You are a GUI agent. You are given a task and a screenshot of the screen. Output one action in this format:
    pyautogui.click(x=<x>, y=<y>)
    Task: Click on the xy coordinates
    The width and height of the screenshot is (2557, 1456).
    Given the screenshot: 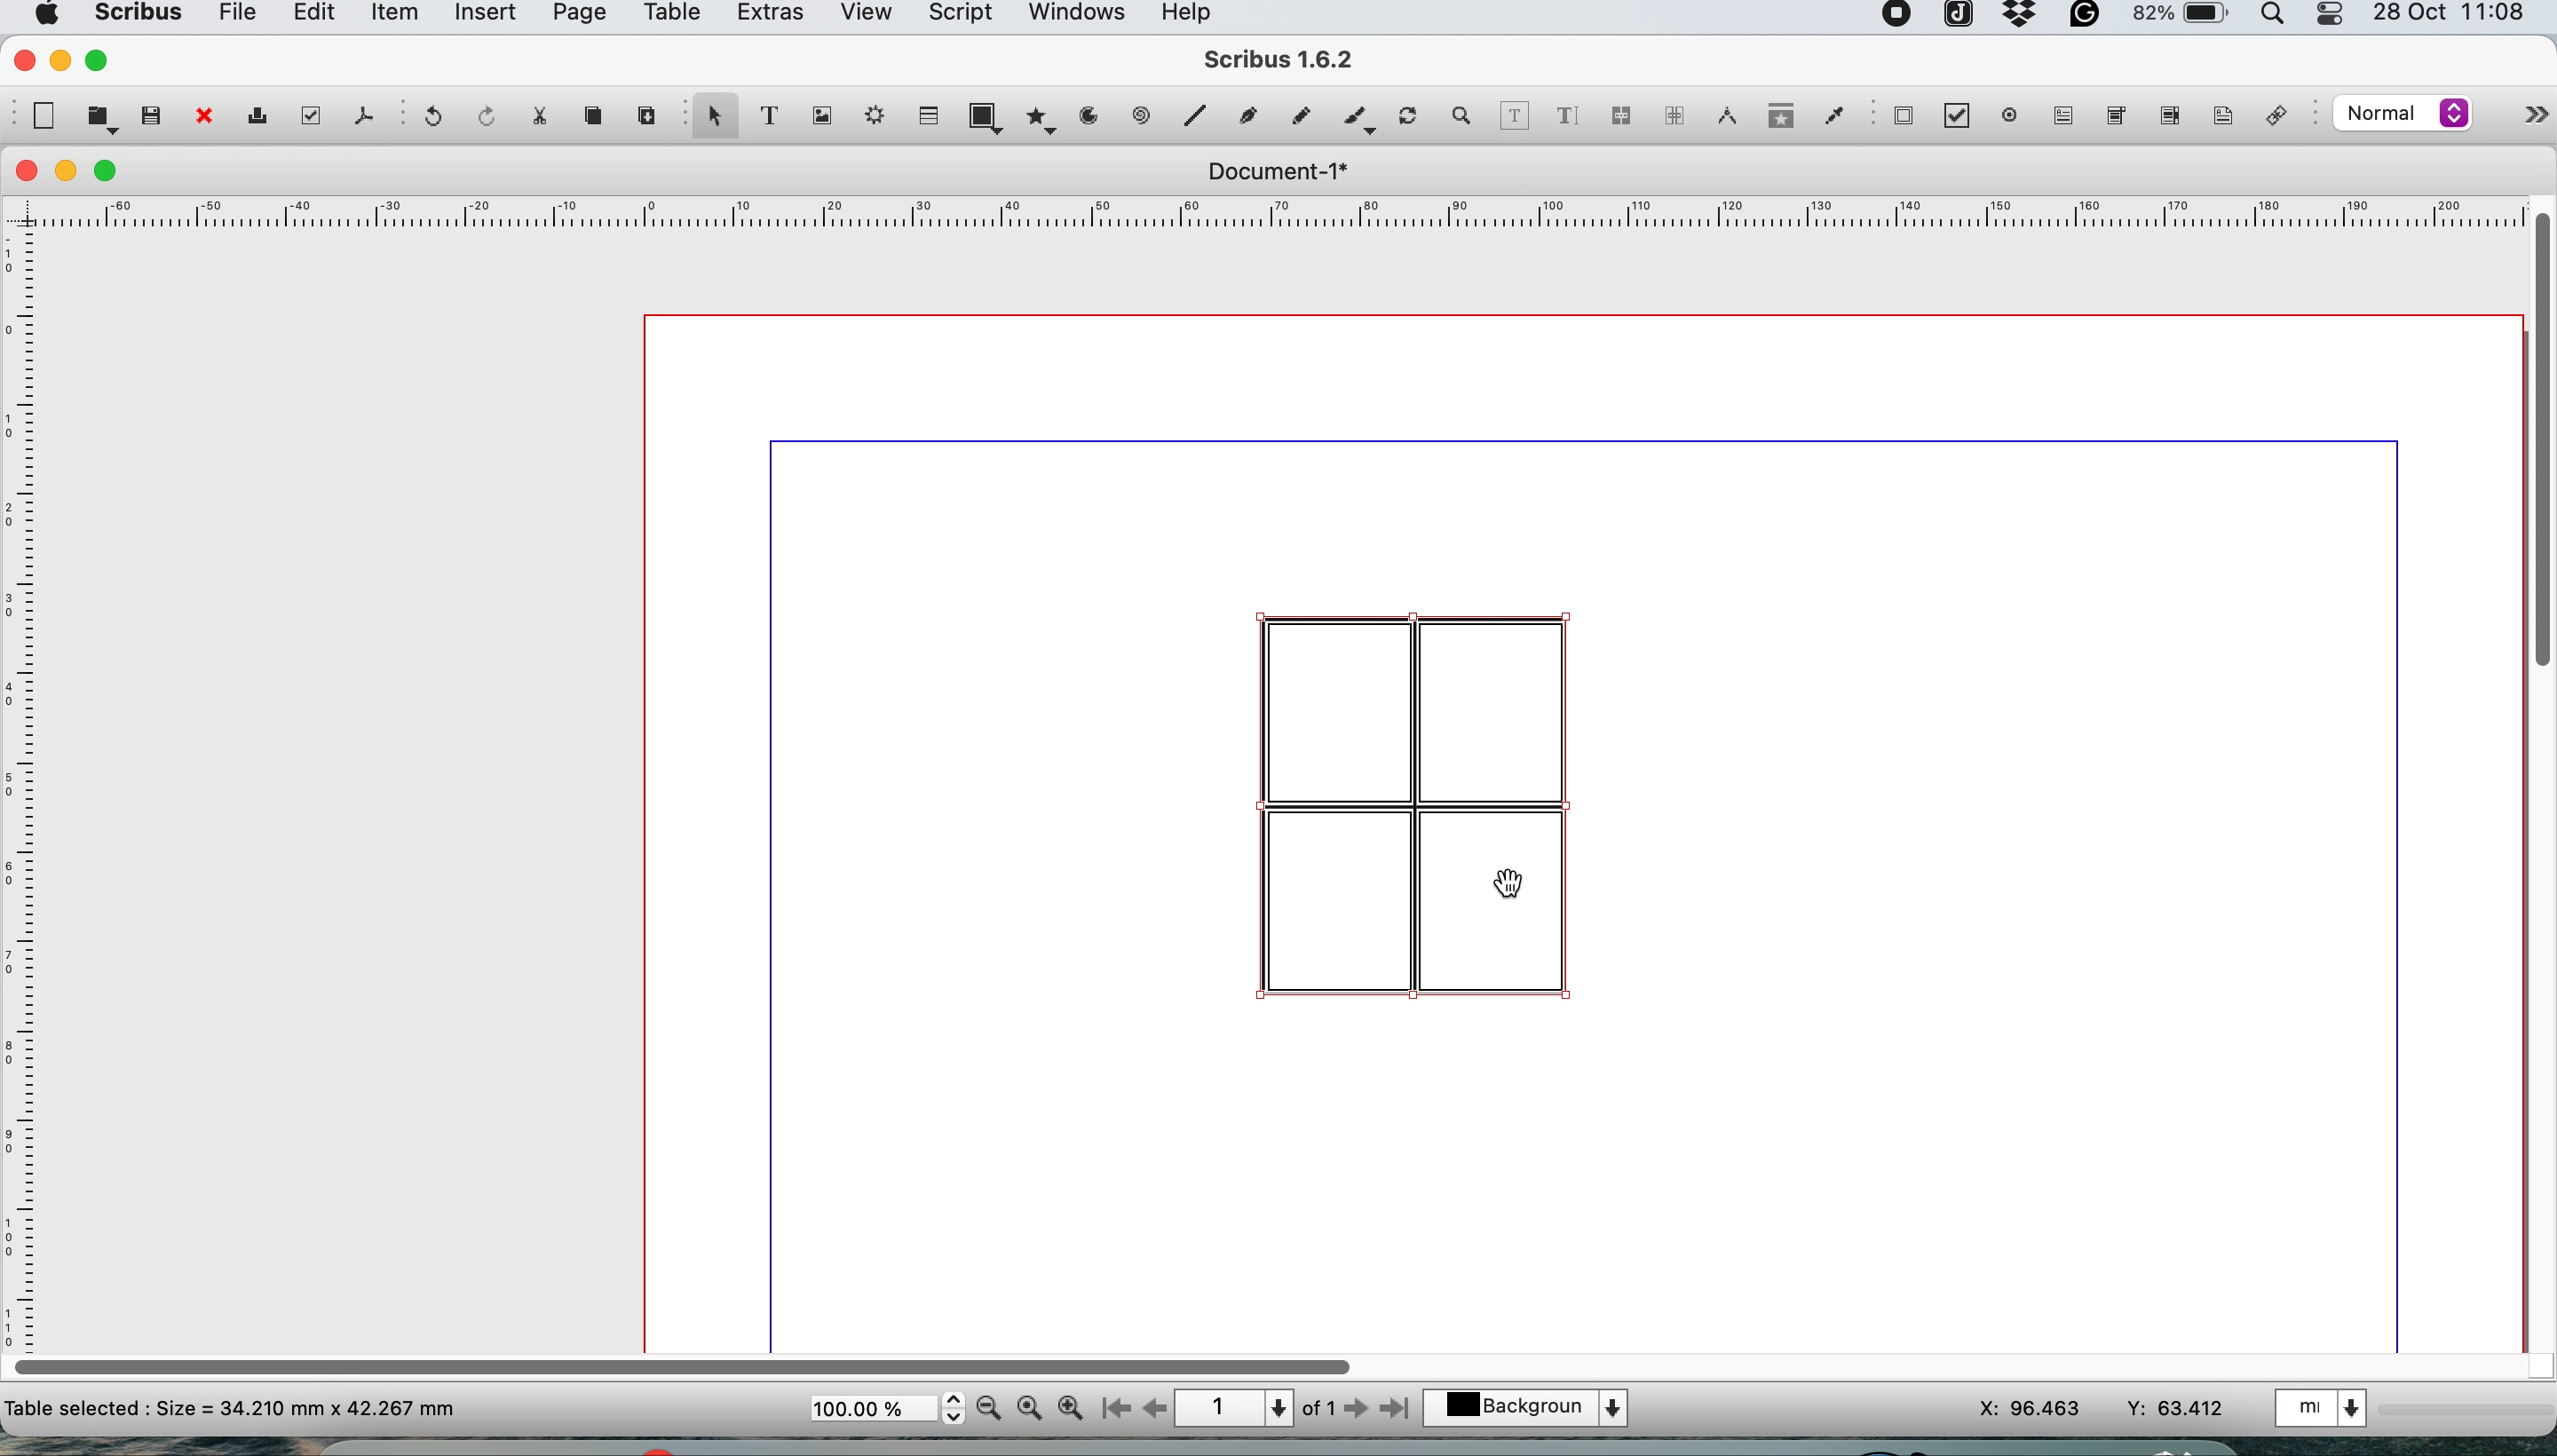 What is the action you would take?
    pyautogui.click(x=2103, y=1409)
    